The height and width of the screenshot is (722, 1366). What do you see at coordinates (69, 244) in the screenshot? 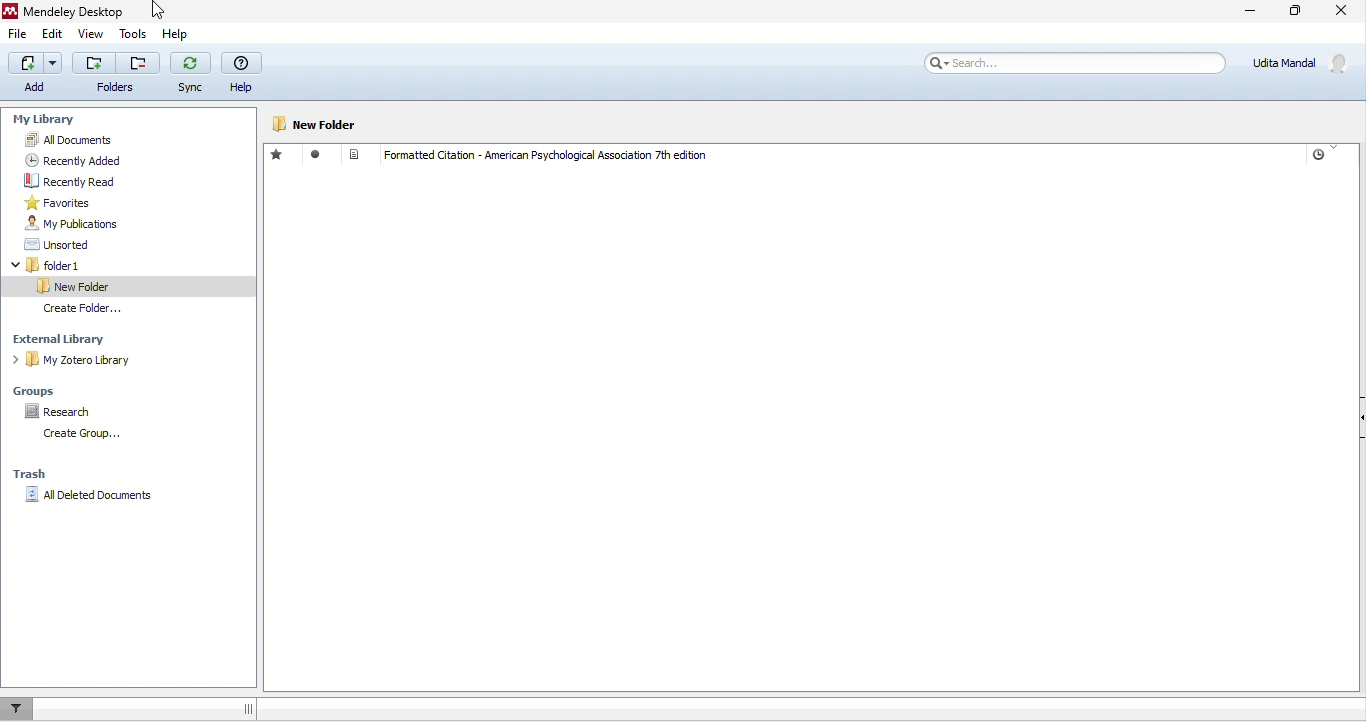
I see `unsorted` at bounding box center [69, 244].